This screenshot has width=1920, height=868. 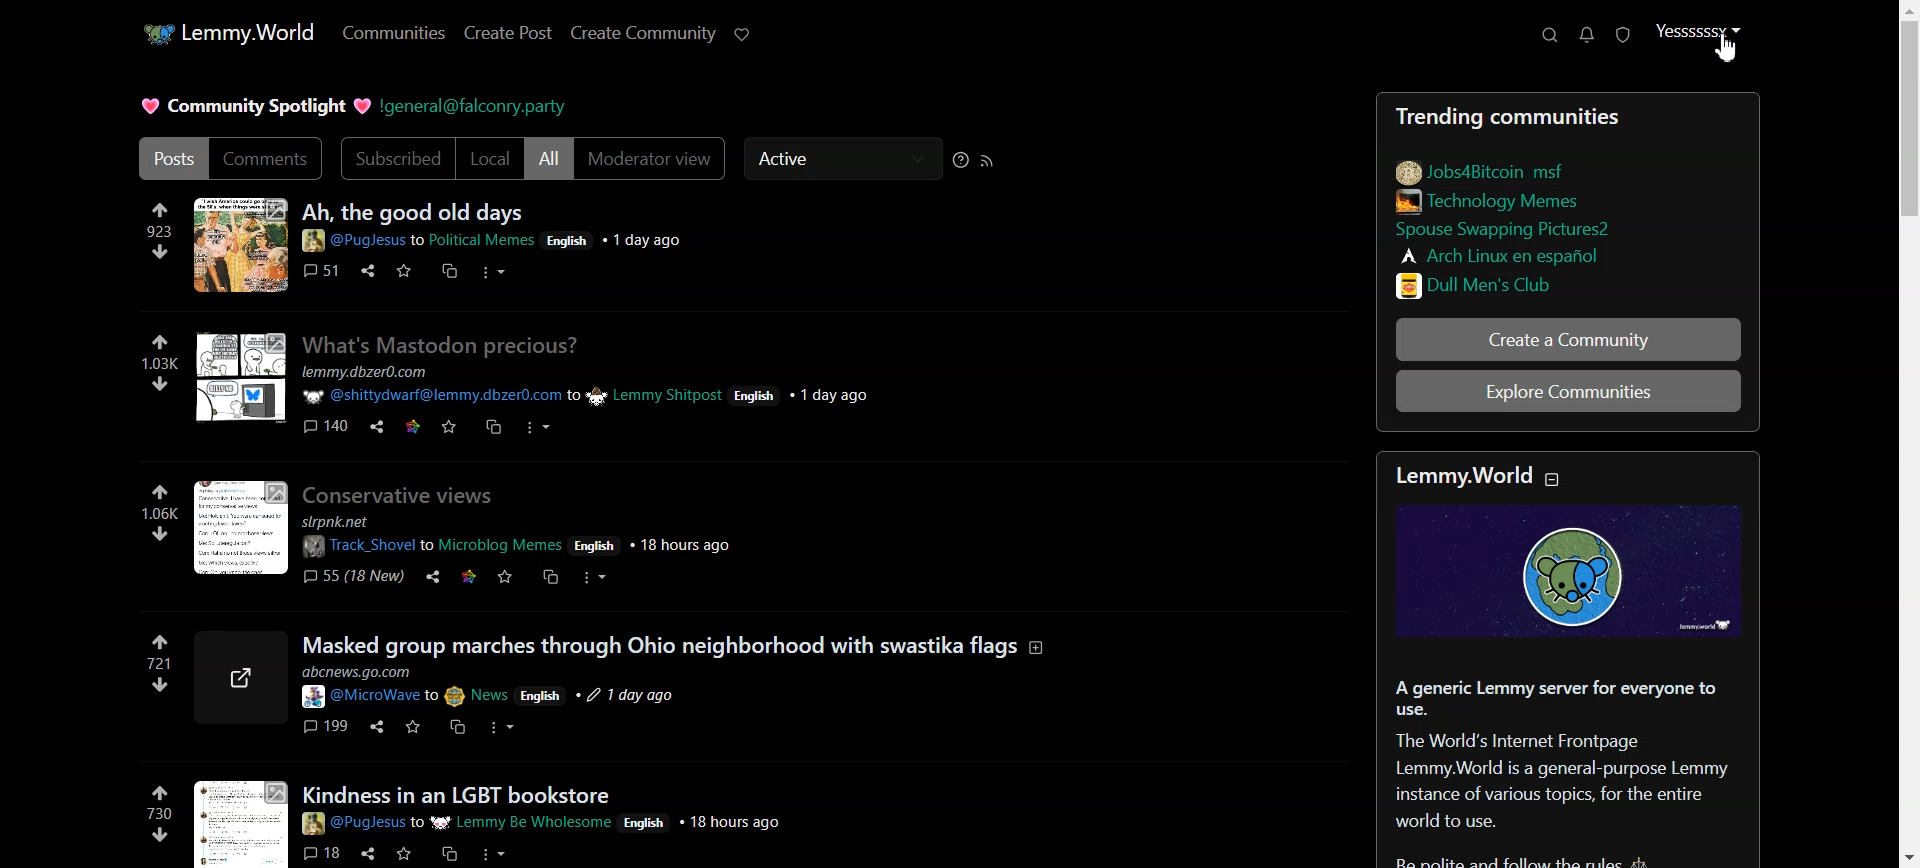 I want to click on , so click(x=672, y=643).